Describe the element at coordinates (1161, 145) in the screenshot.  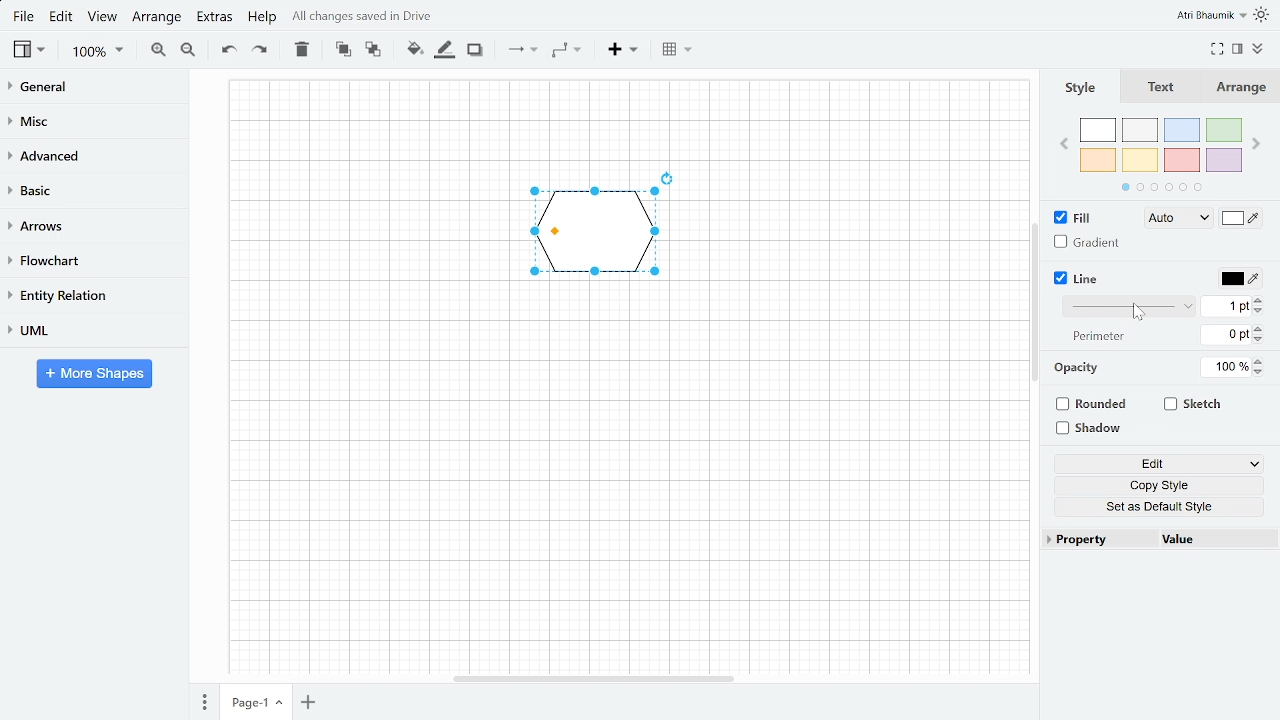
I see `Colors` at that location.